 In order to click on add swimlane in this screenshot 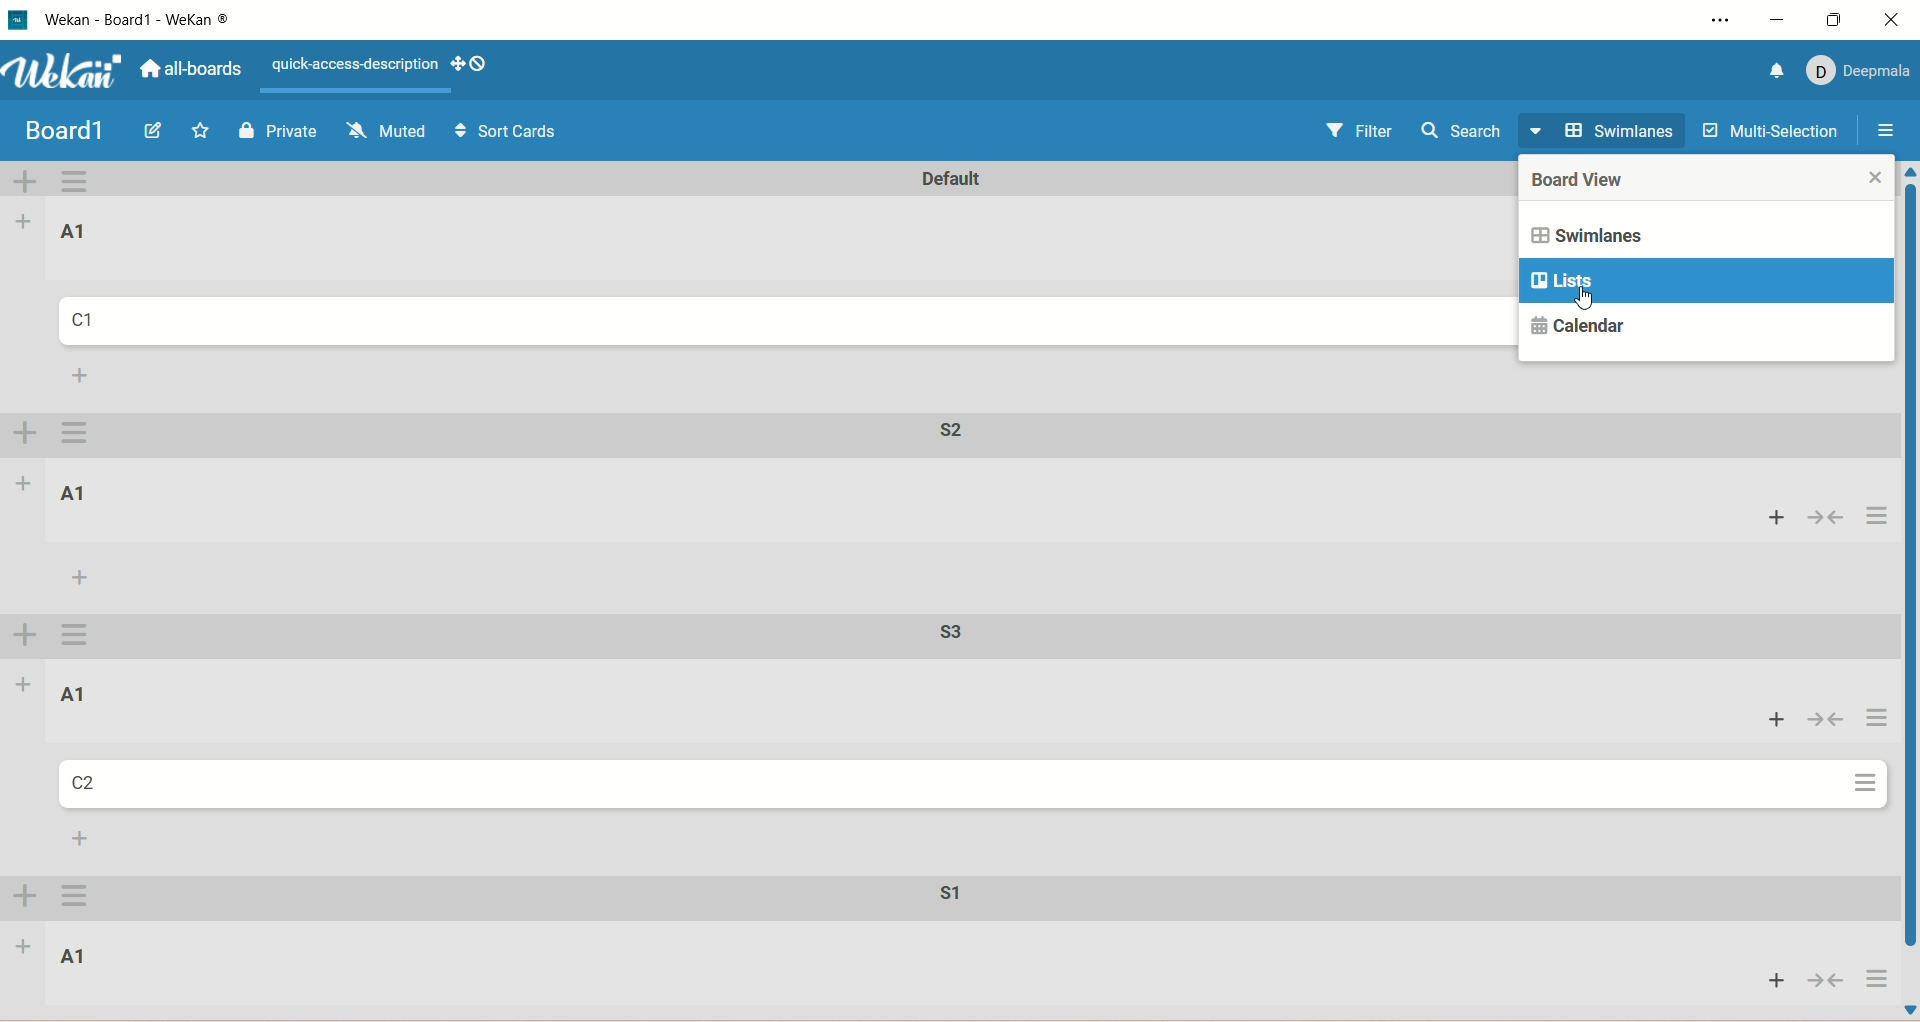, I will do `click(27, 182)`.